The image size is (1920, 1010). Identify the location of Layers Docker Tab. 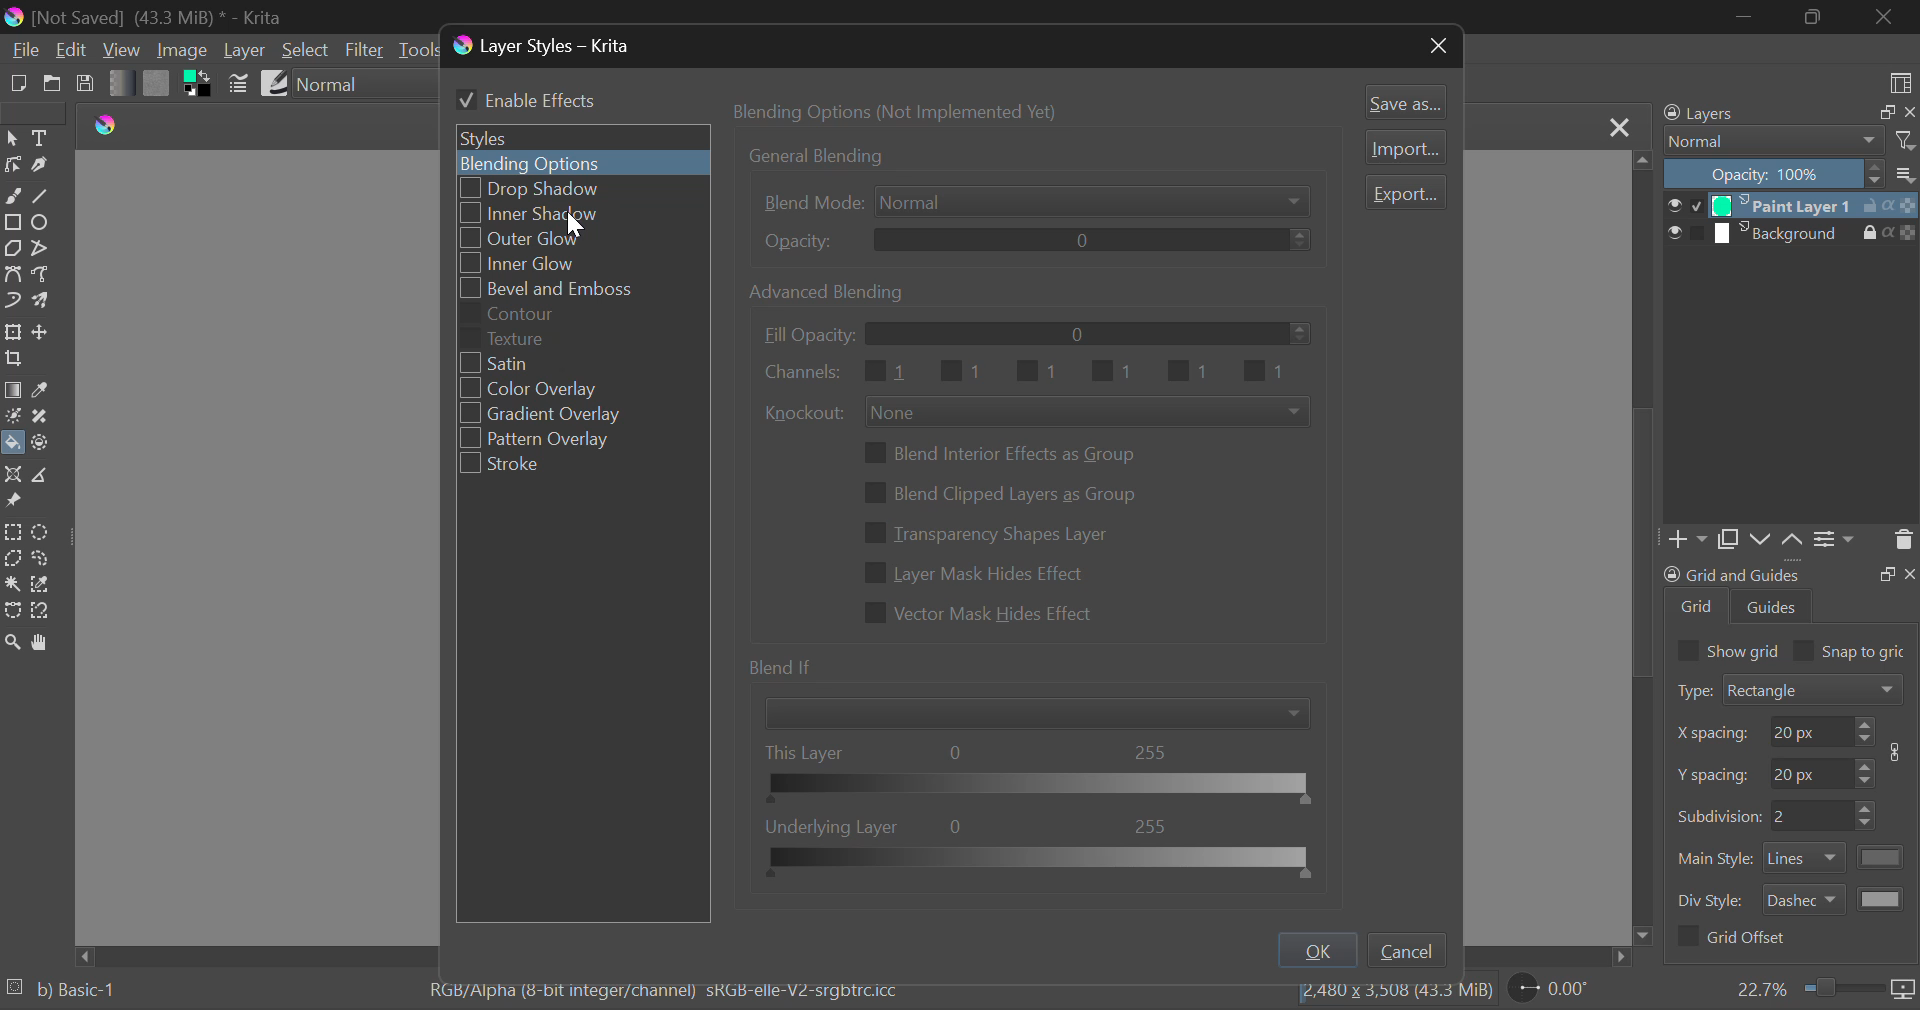
(1784, 115).